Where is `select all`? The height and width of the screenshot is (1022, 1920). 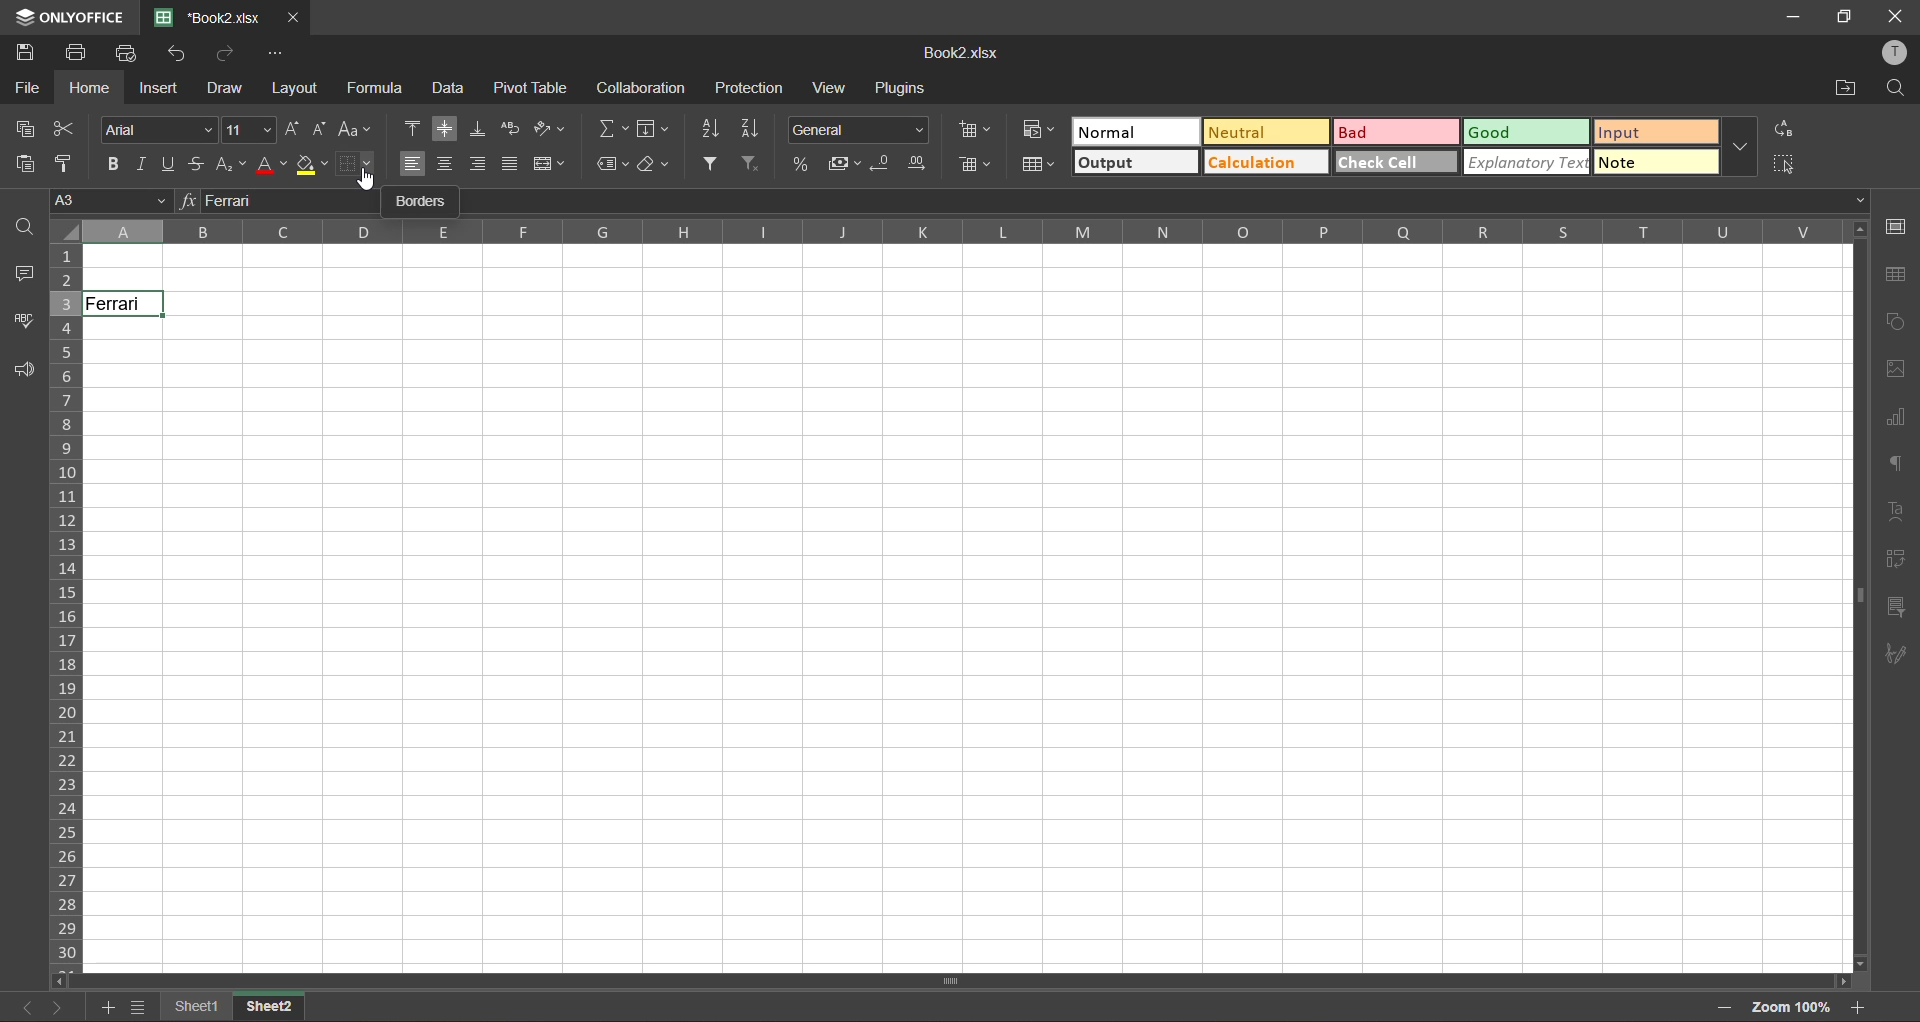
select all is located at coordinates (1788, 164).